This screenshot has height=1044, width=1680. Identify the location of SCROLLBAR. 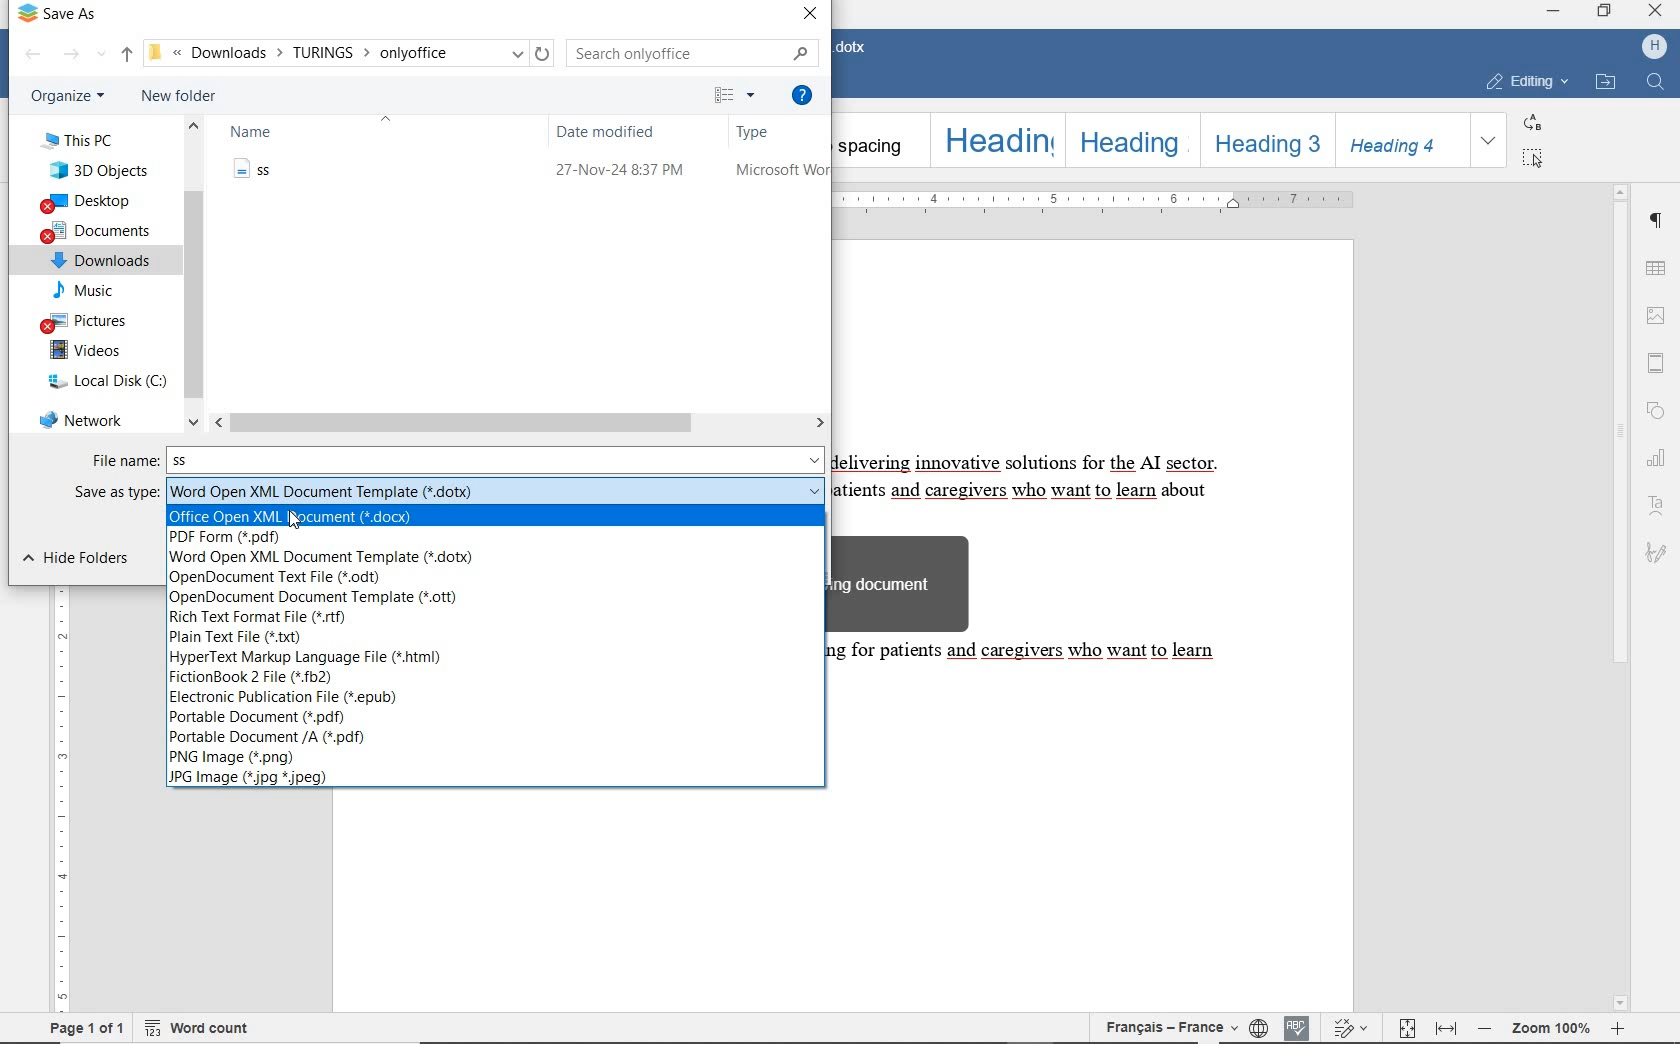
(518, 423).